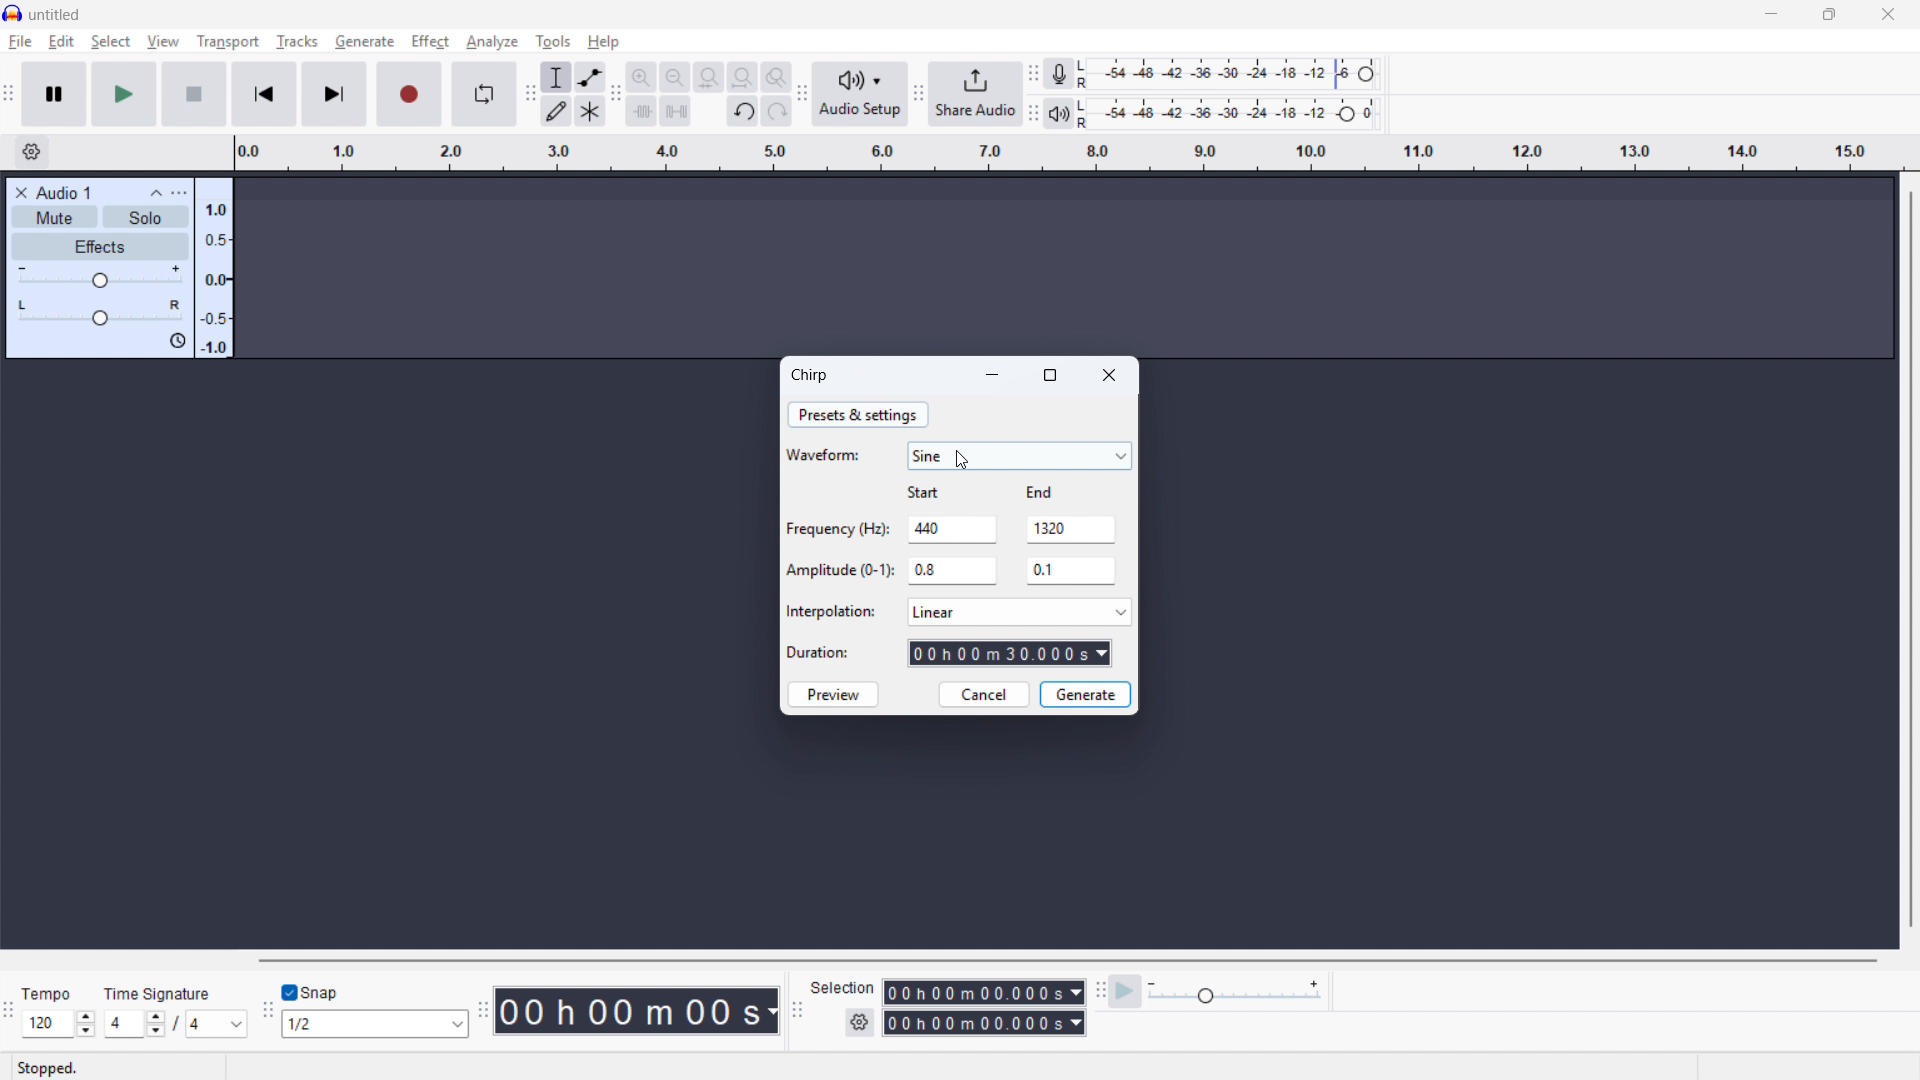 This screenshot has height=1080, width=1920. Describe the element at coordinates (62, 42) in the screenshot. I see `Edit ` at that location.